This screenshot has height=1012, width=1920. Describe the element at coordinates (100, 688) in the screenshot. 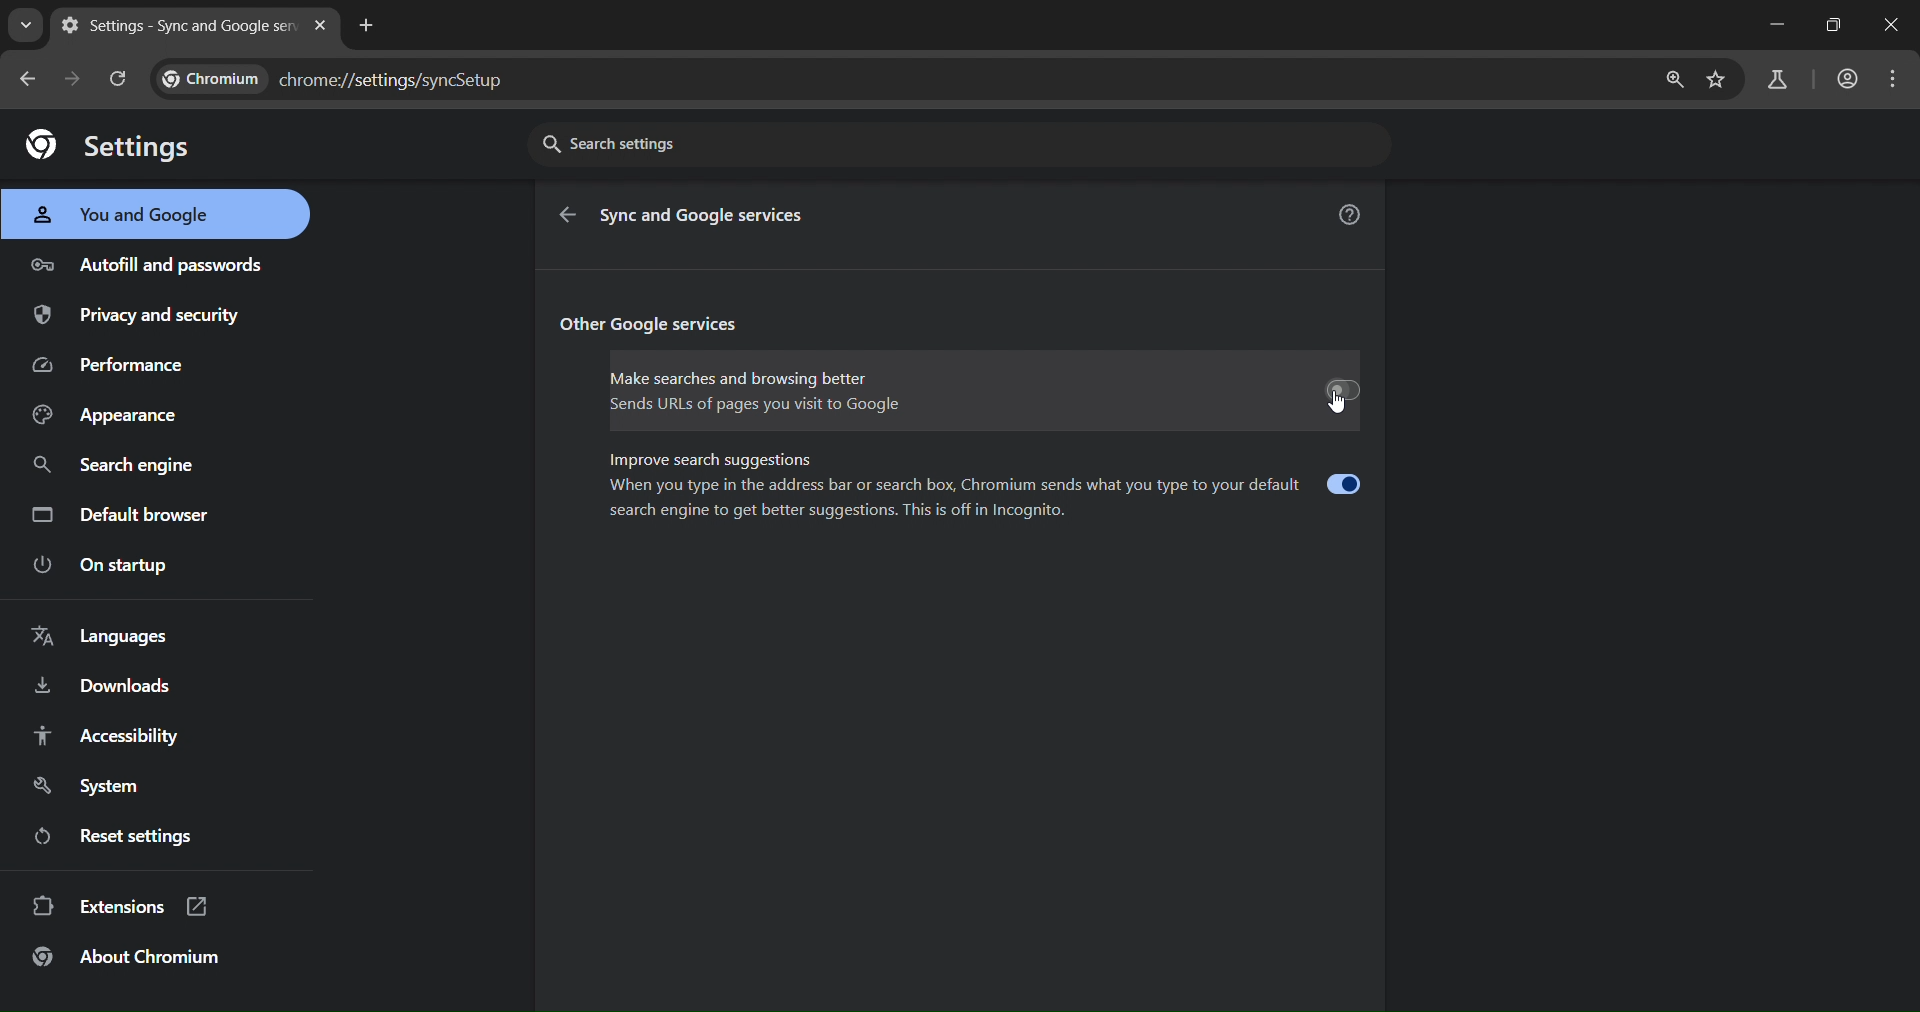

I see `downloads` at that location.